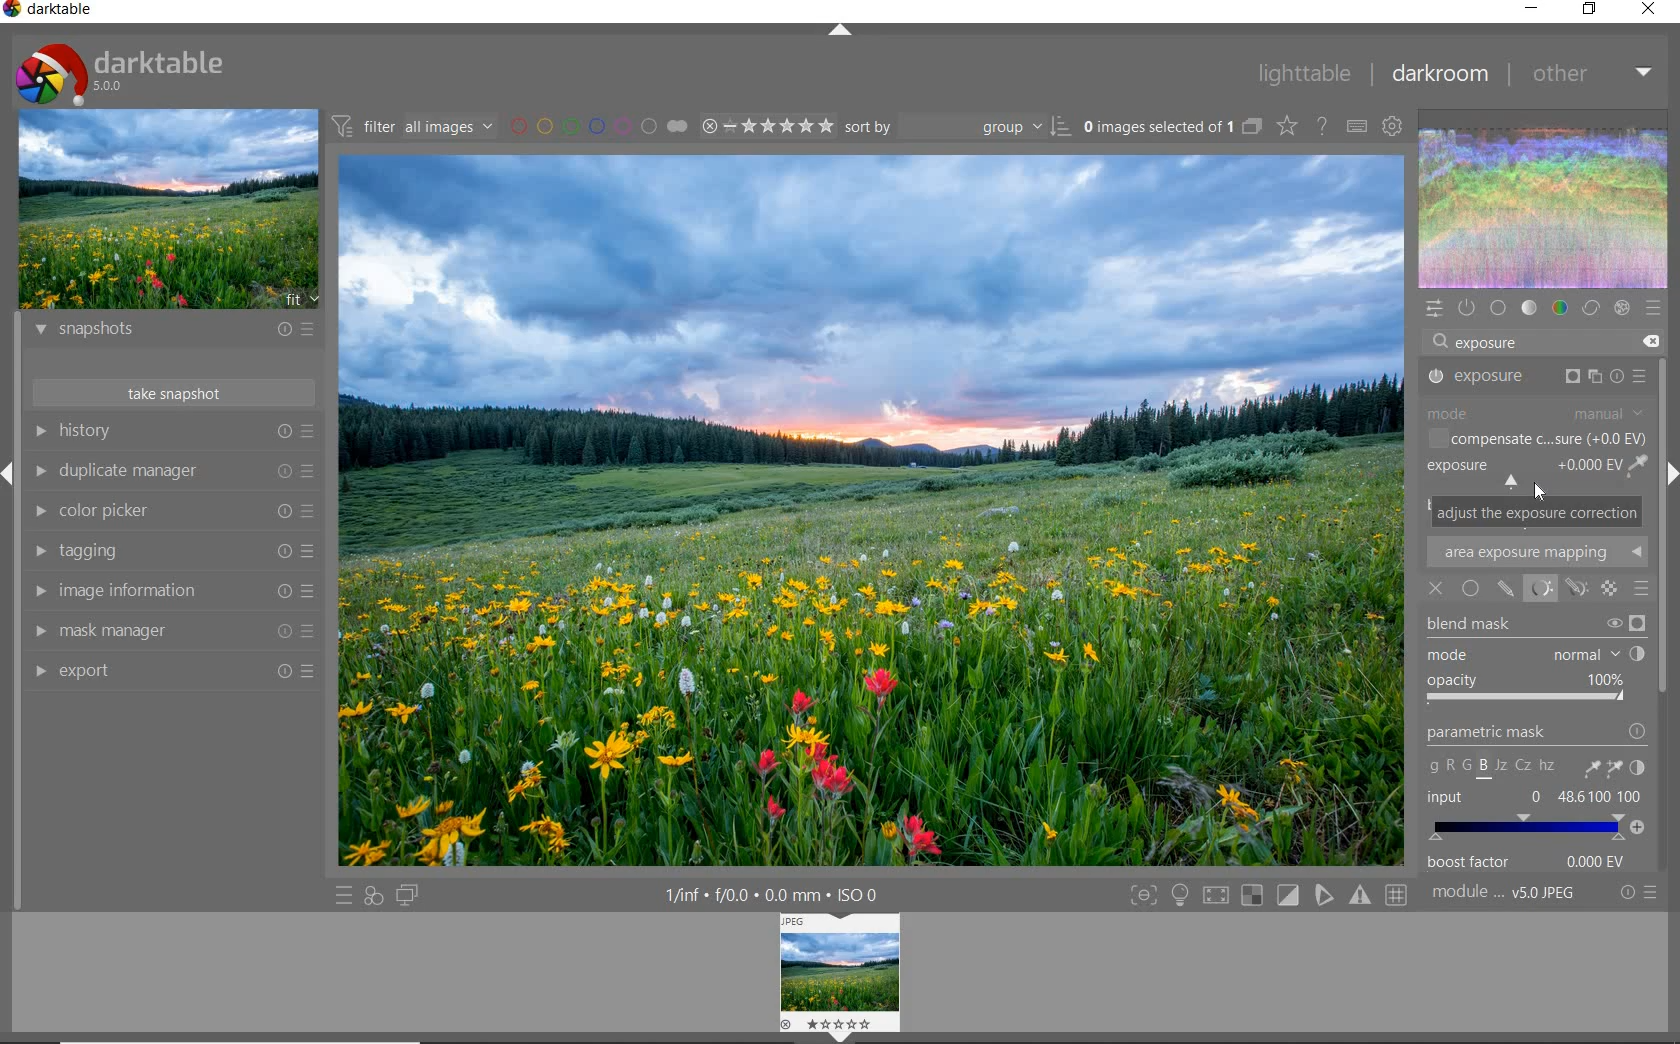 Image resolution: width=1680 pixels, height=1044 pixels. Describe the element at coordinates (1306, 76) in the screenshot. I see `lighttable` at that location.